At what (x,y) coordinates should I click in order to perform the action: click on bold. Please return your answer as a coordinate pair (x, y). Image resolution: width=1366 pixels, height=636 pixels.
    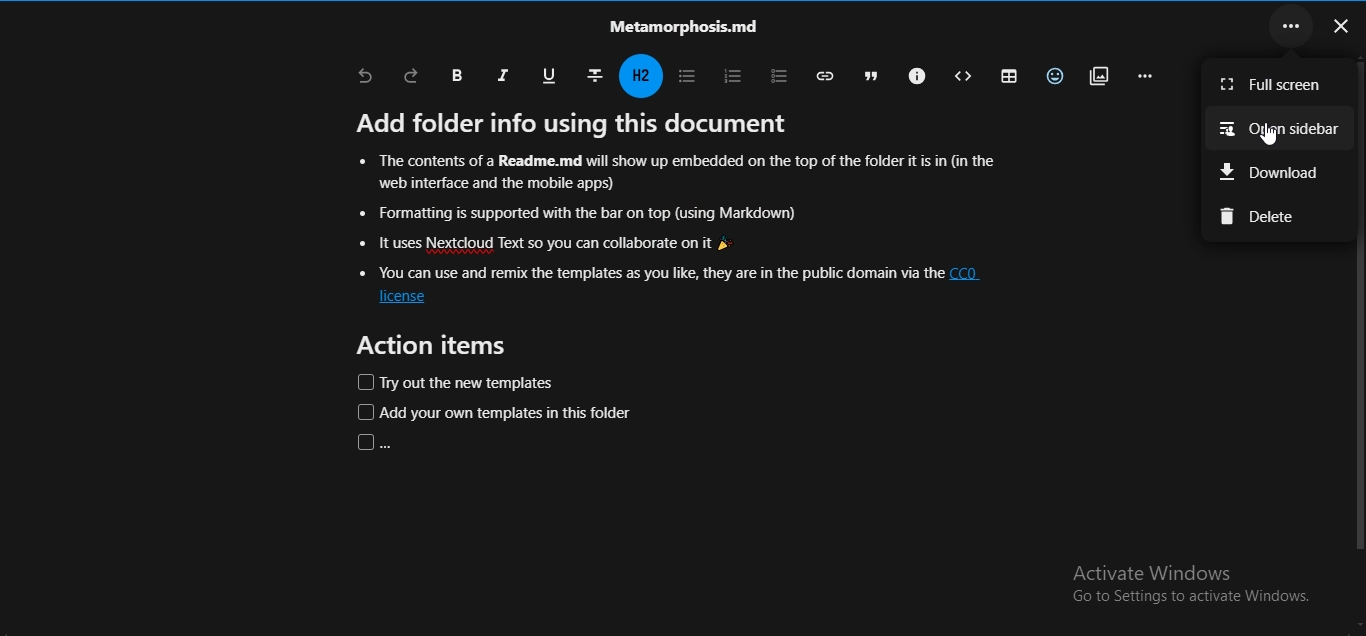
    Looking at the image, I should click on (456, 75).